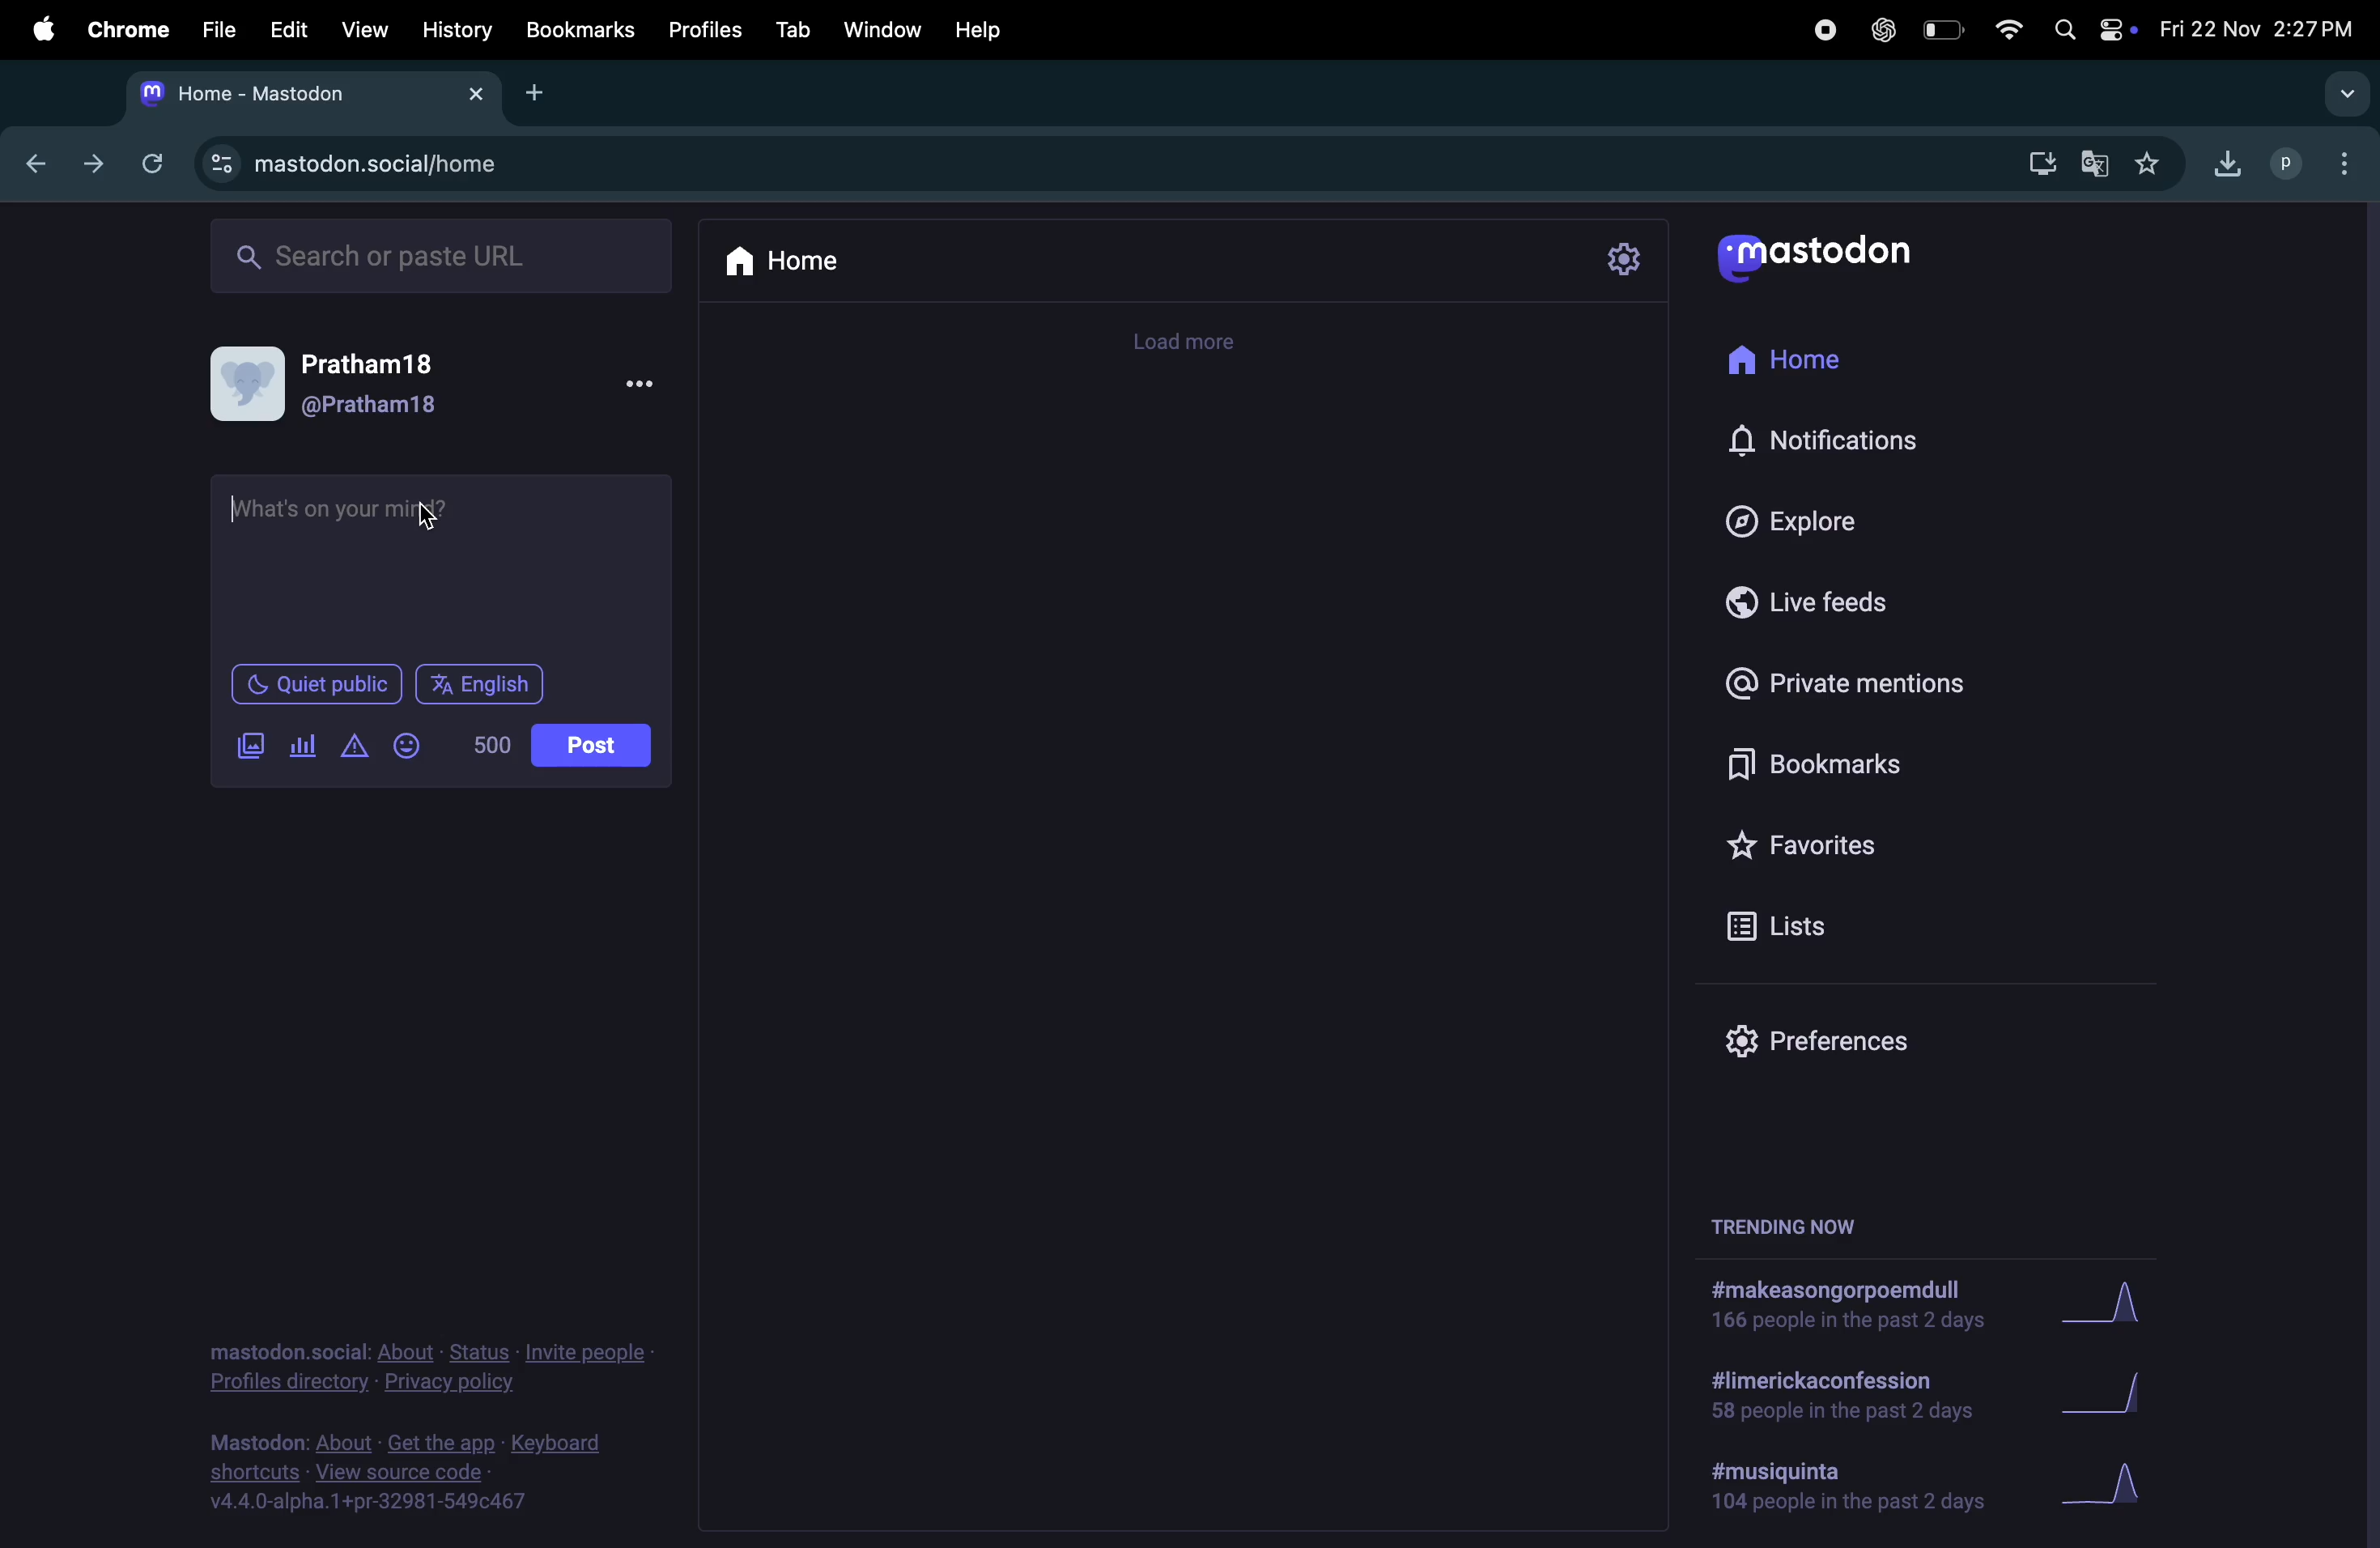 Image resolution: width=2380 pixels, height=1548 pixels. What do you see at coordinates (2117, 1486) in the screenshot?
I see `graph` at bounding box center [2117, 1486].